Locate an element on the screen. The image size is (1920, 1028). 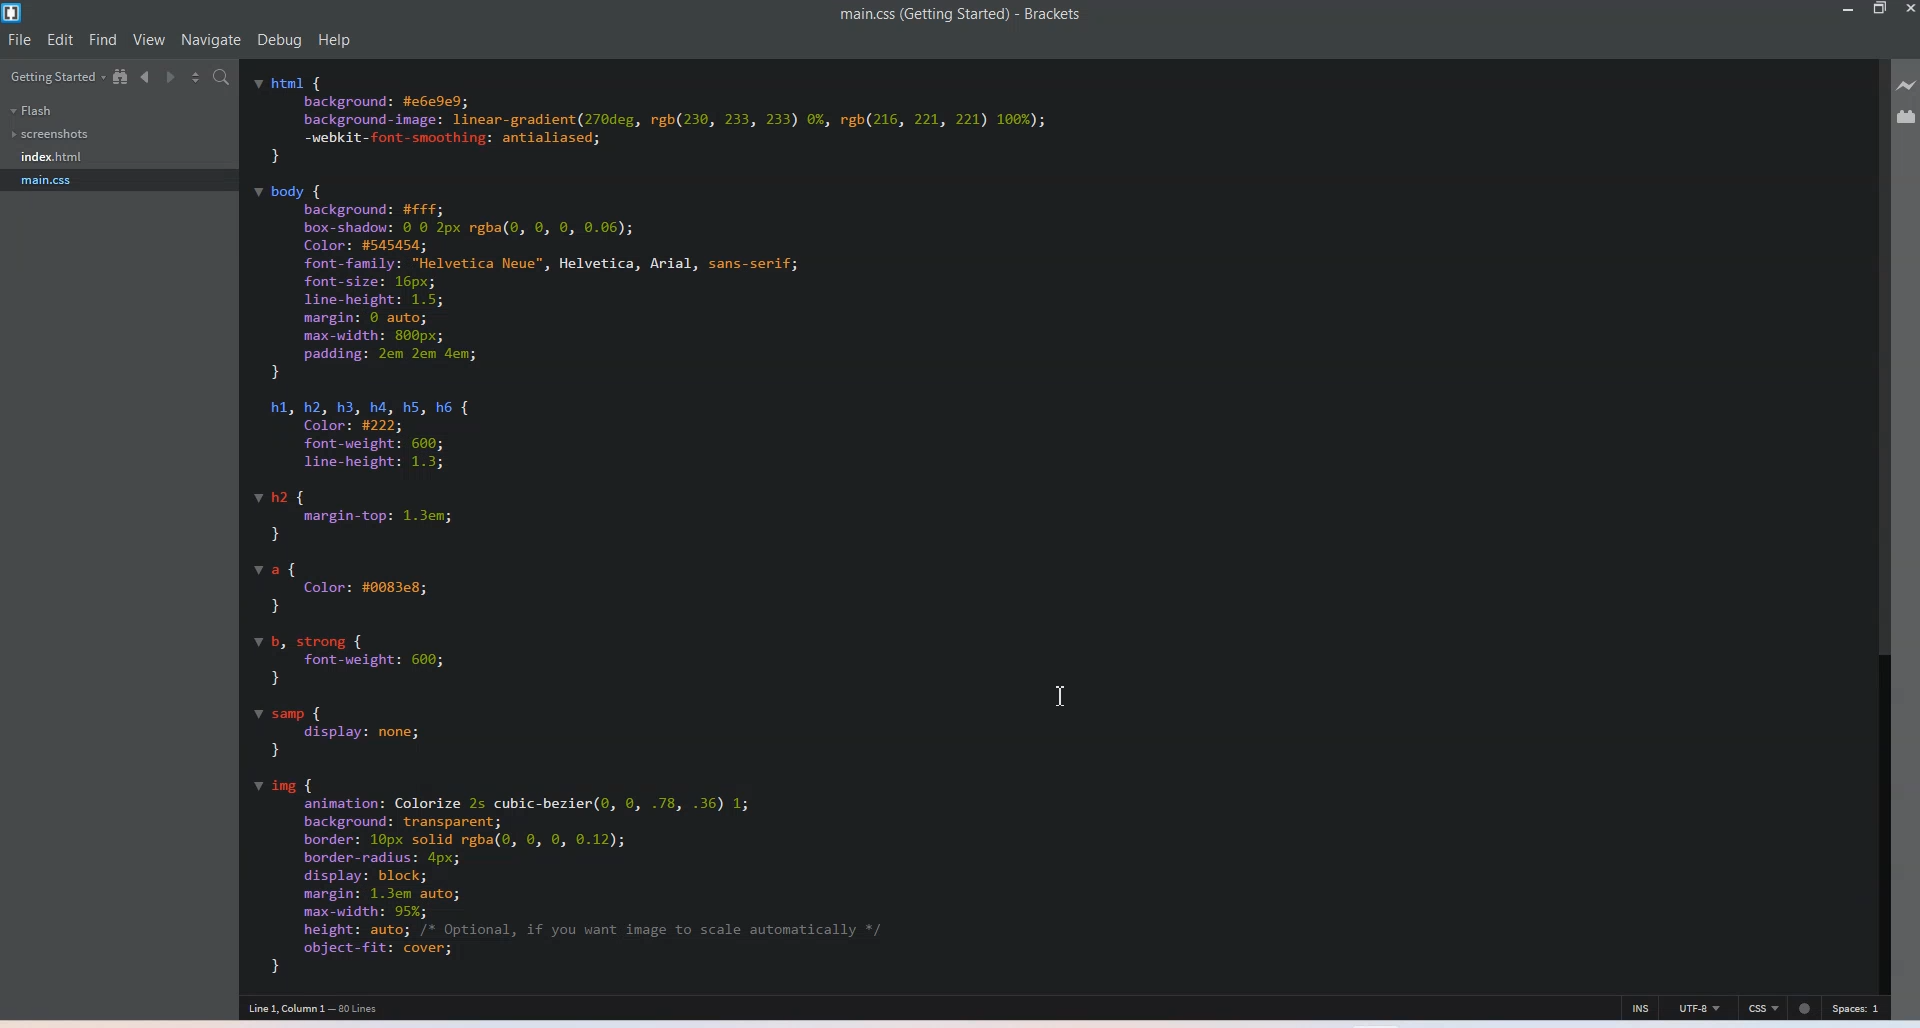
Live Preview is located at coordinates (1907, 84).